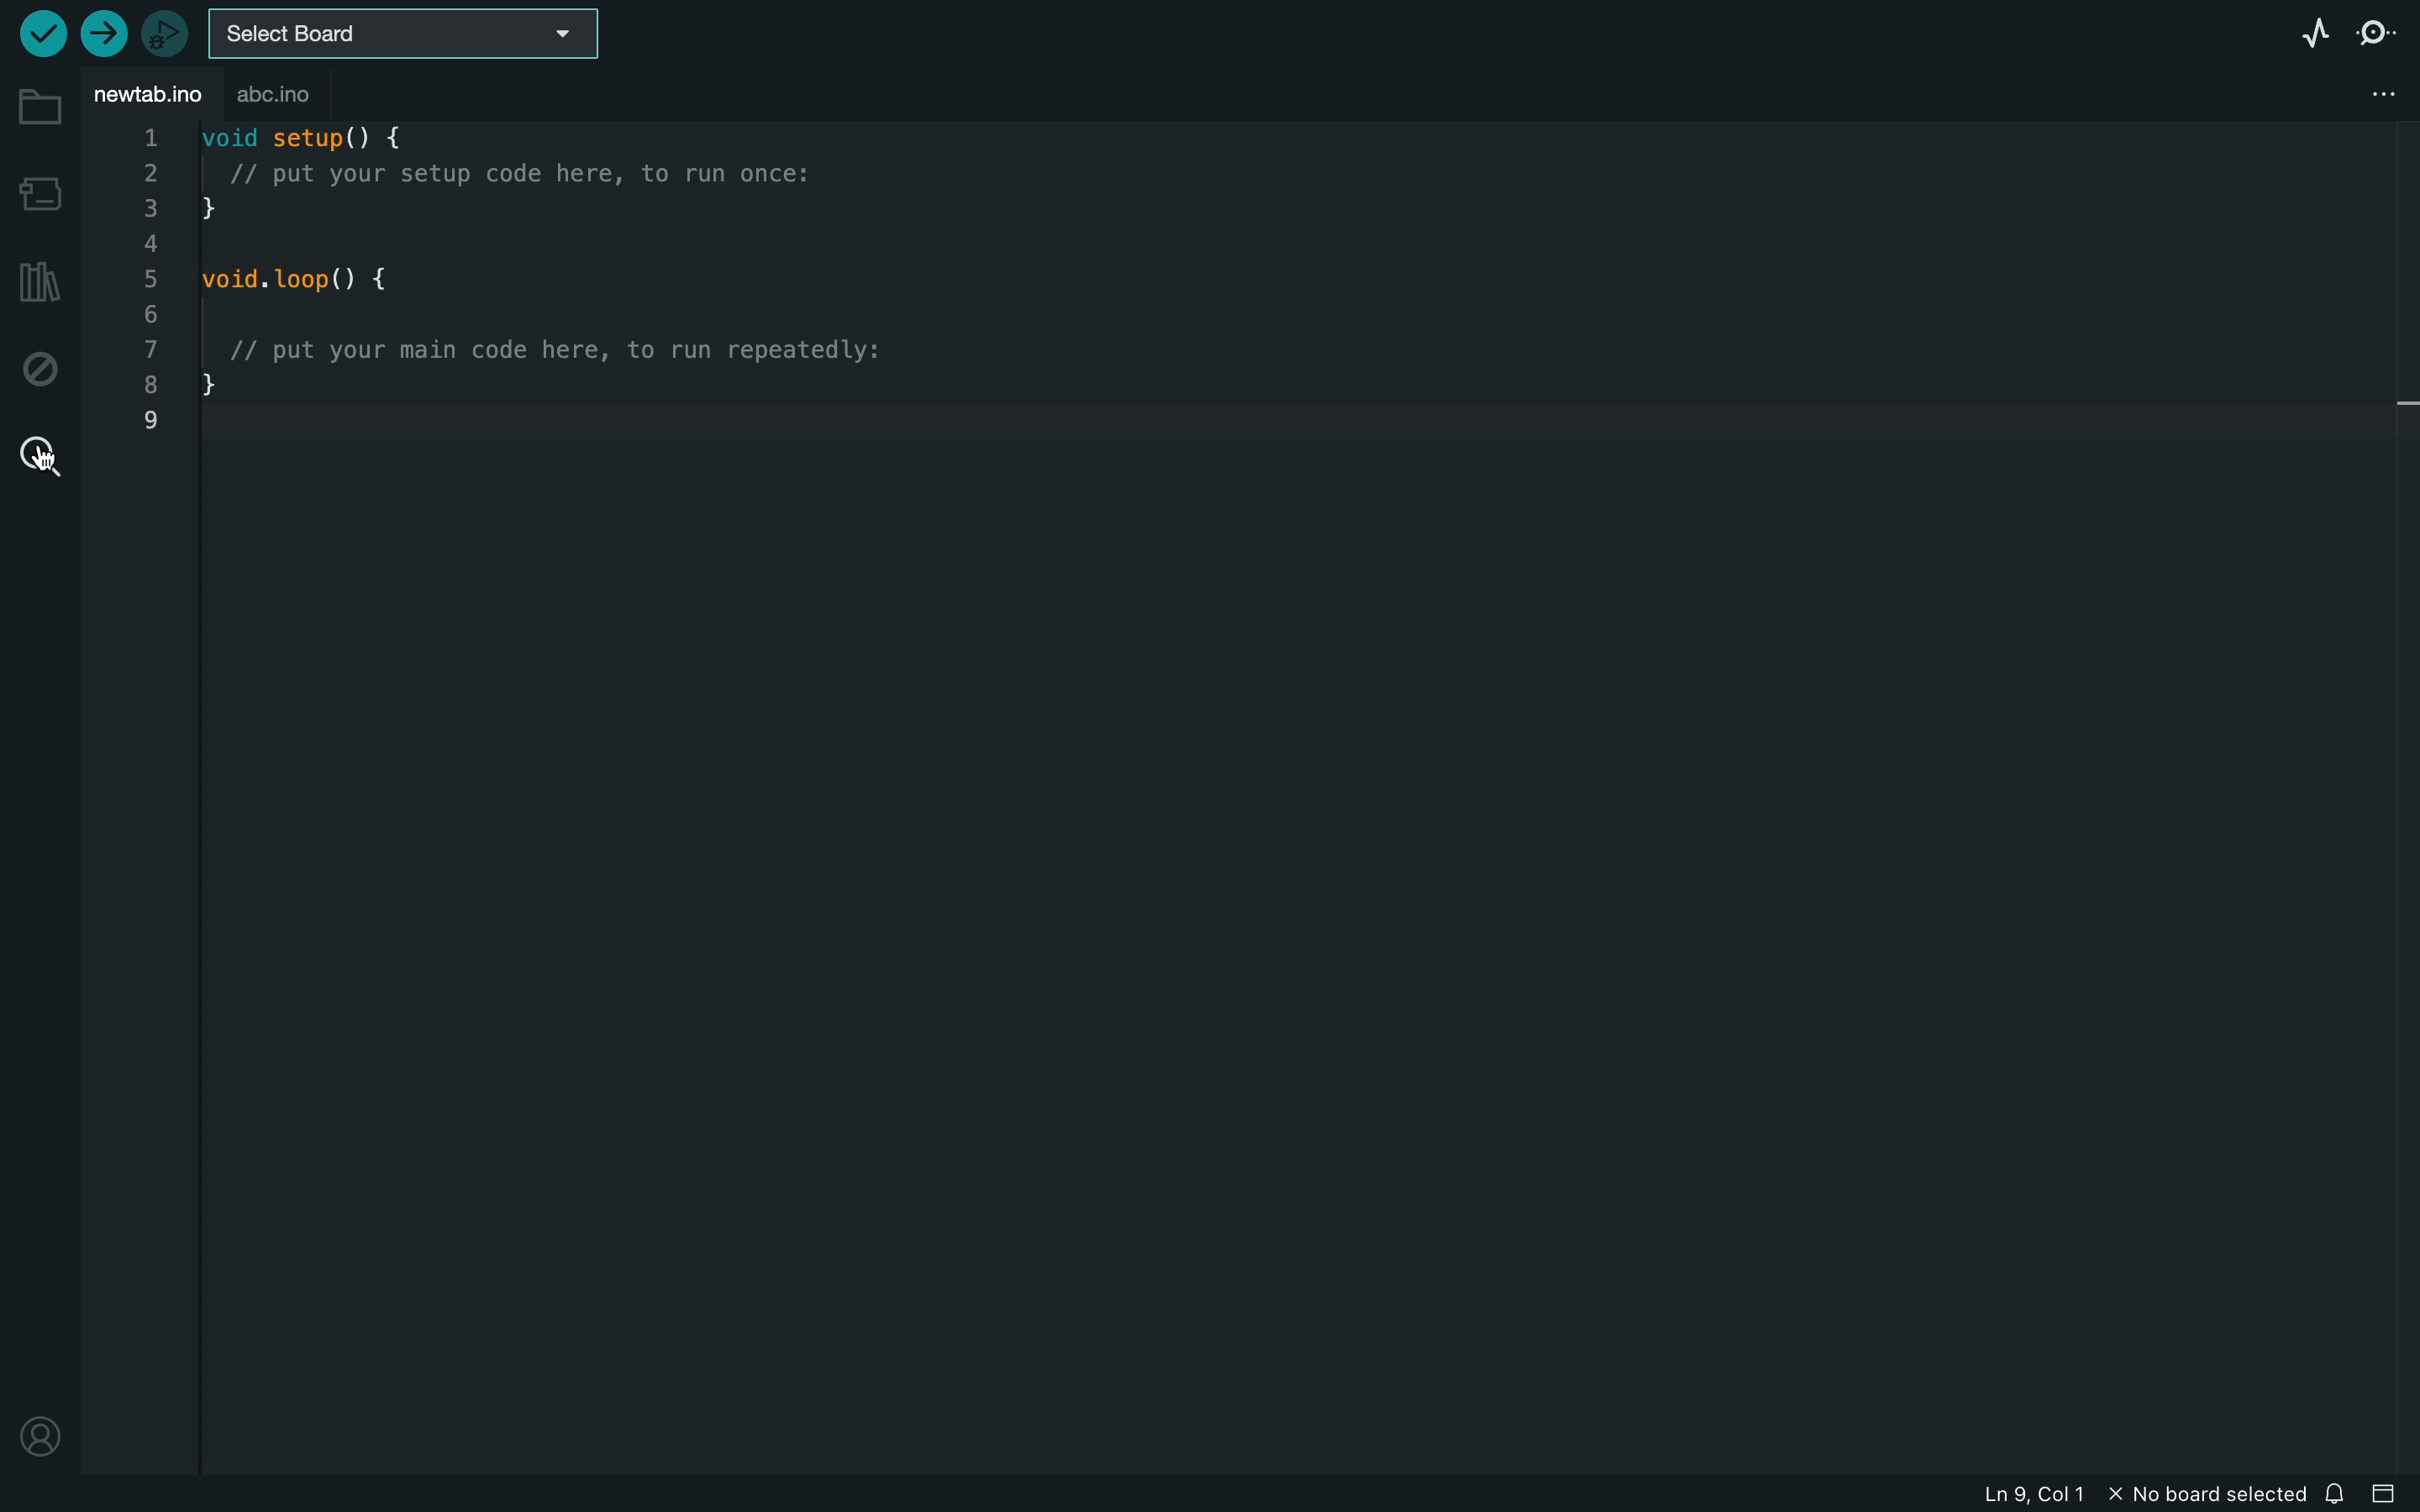 The image size is (2420, 1512). Describe the element at coordinates (2358, 95) in the screenshot. I see `file setting` at that location.